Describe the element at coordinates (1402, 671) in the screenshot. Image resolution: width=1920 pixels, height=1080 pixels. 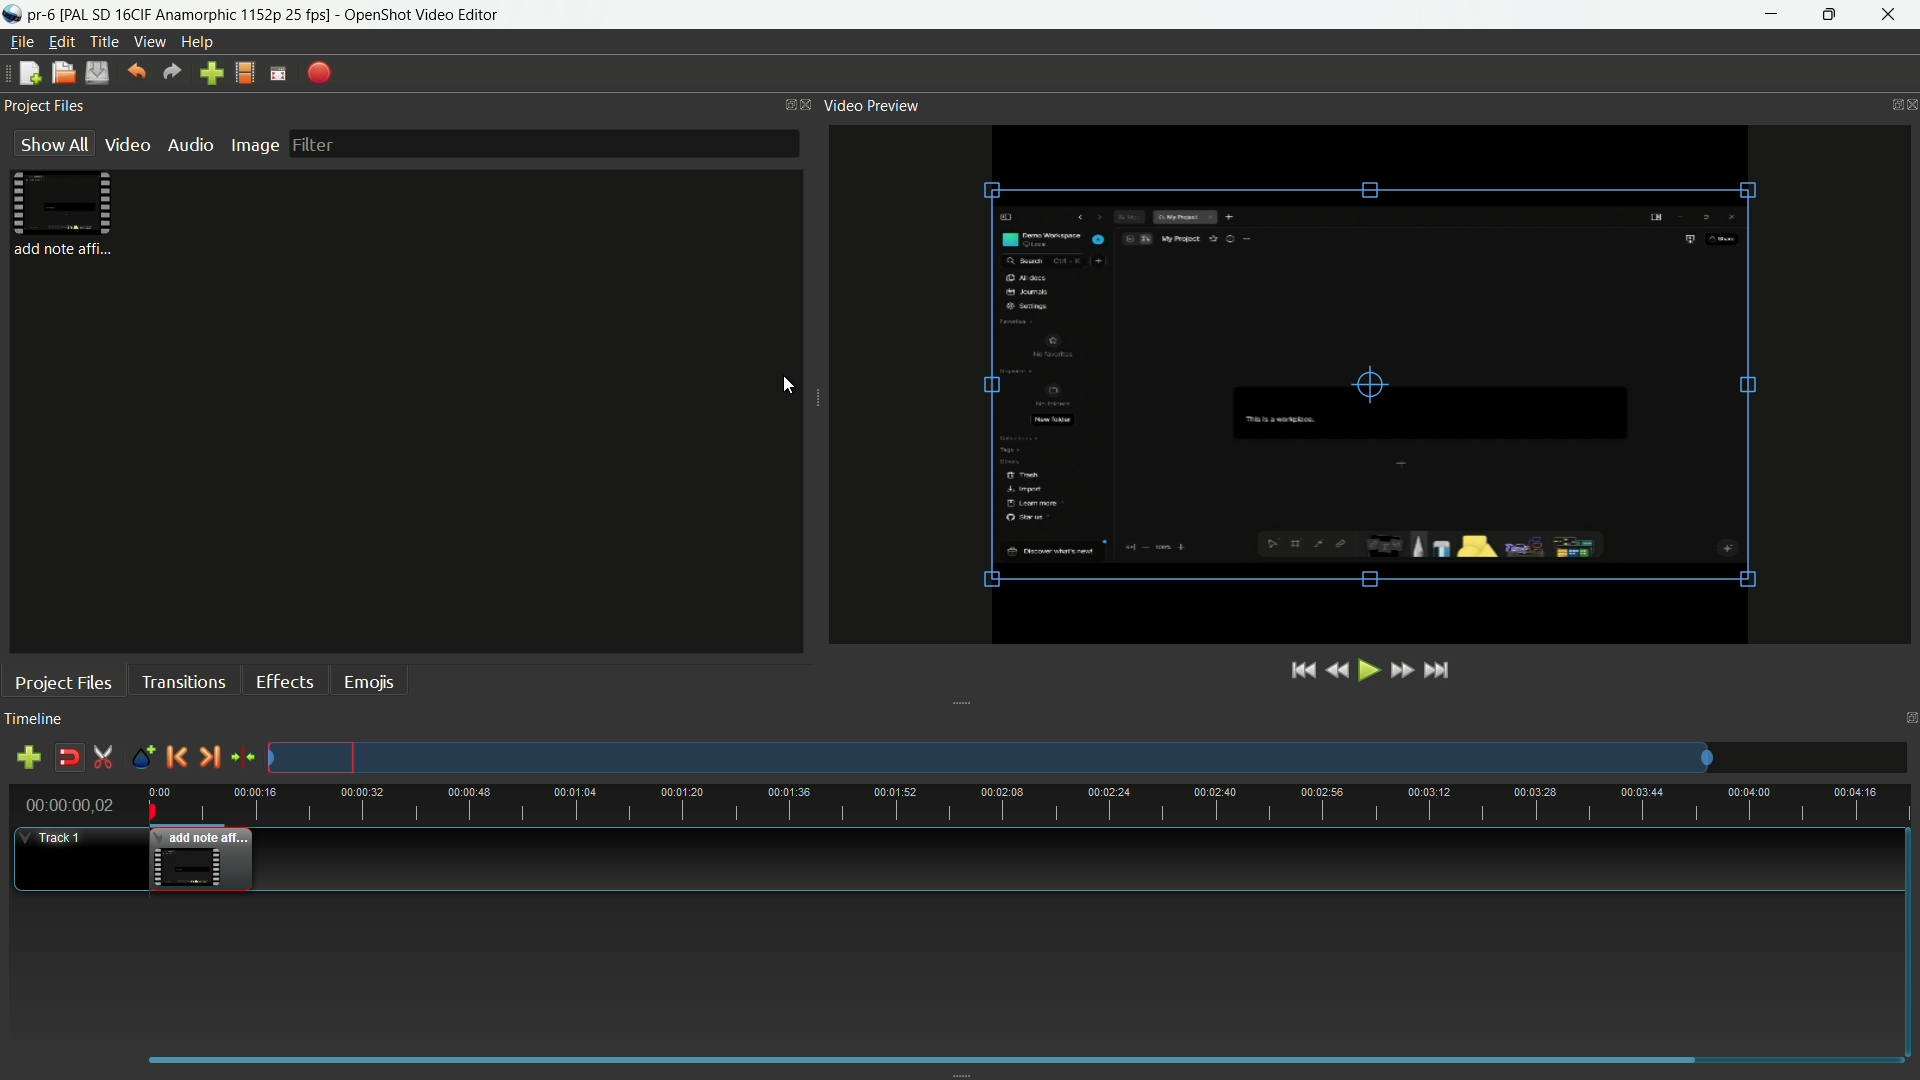
I see `fast forward` at that location.